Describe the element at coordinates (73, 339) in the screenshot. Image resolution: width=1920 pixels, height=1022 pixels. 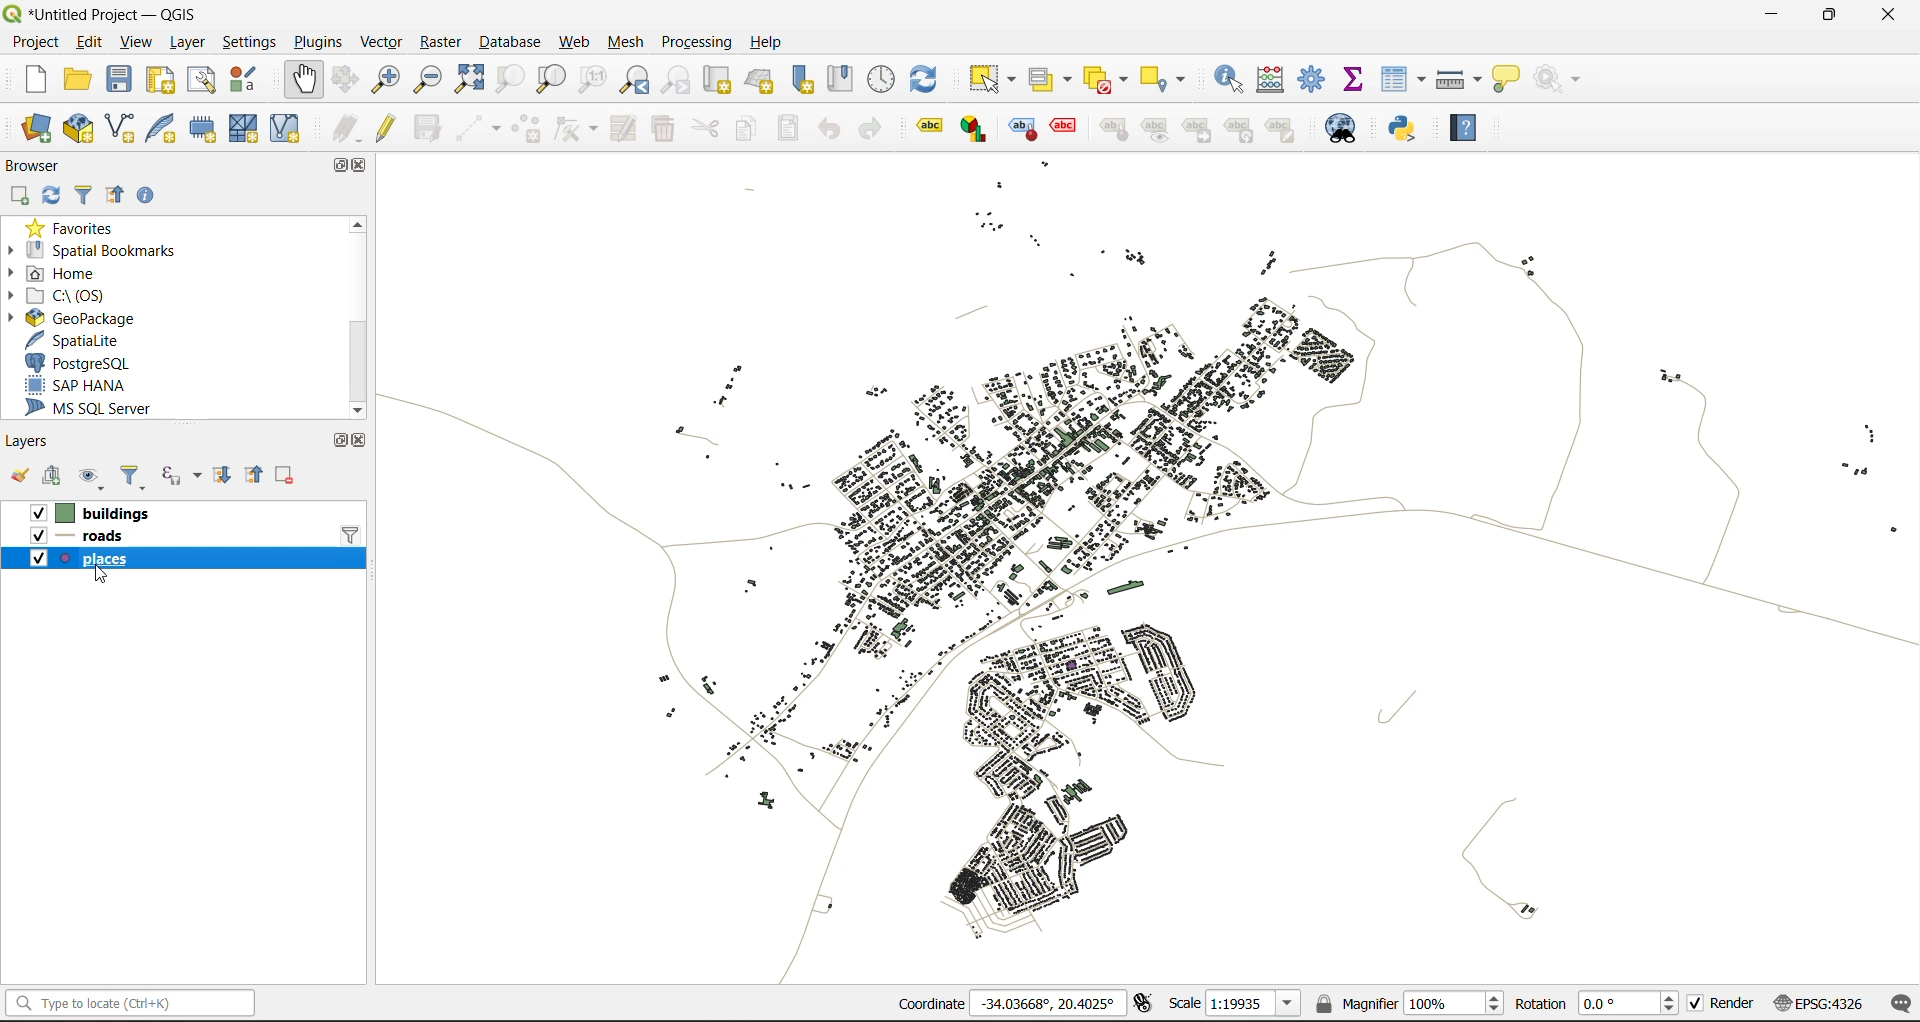
I see `spatialite` at that location.